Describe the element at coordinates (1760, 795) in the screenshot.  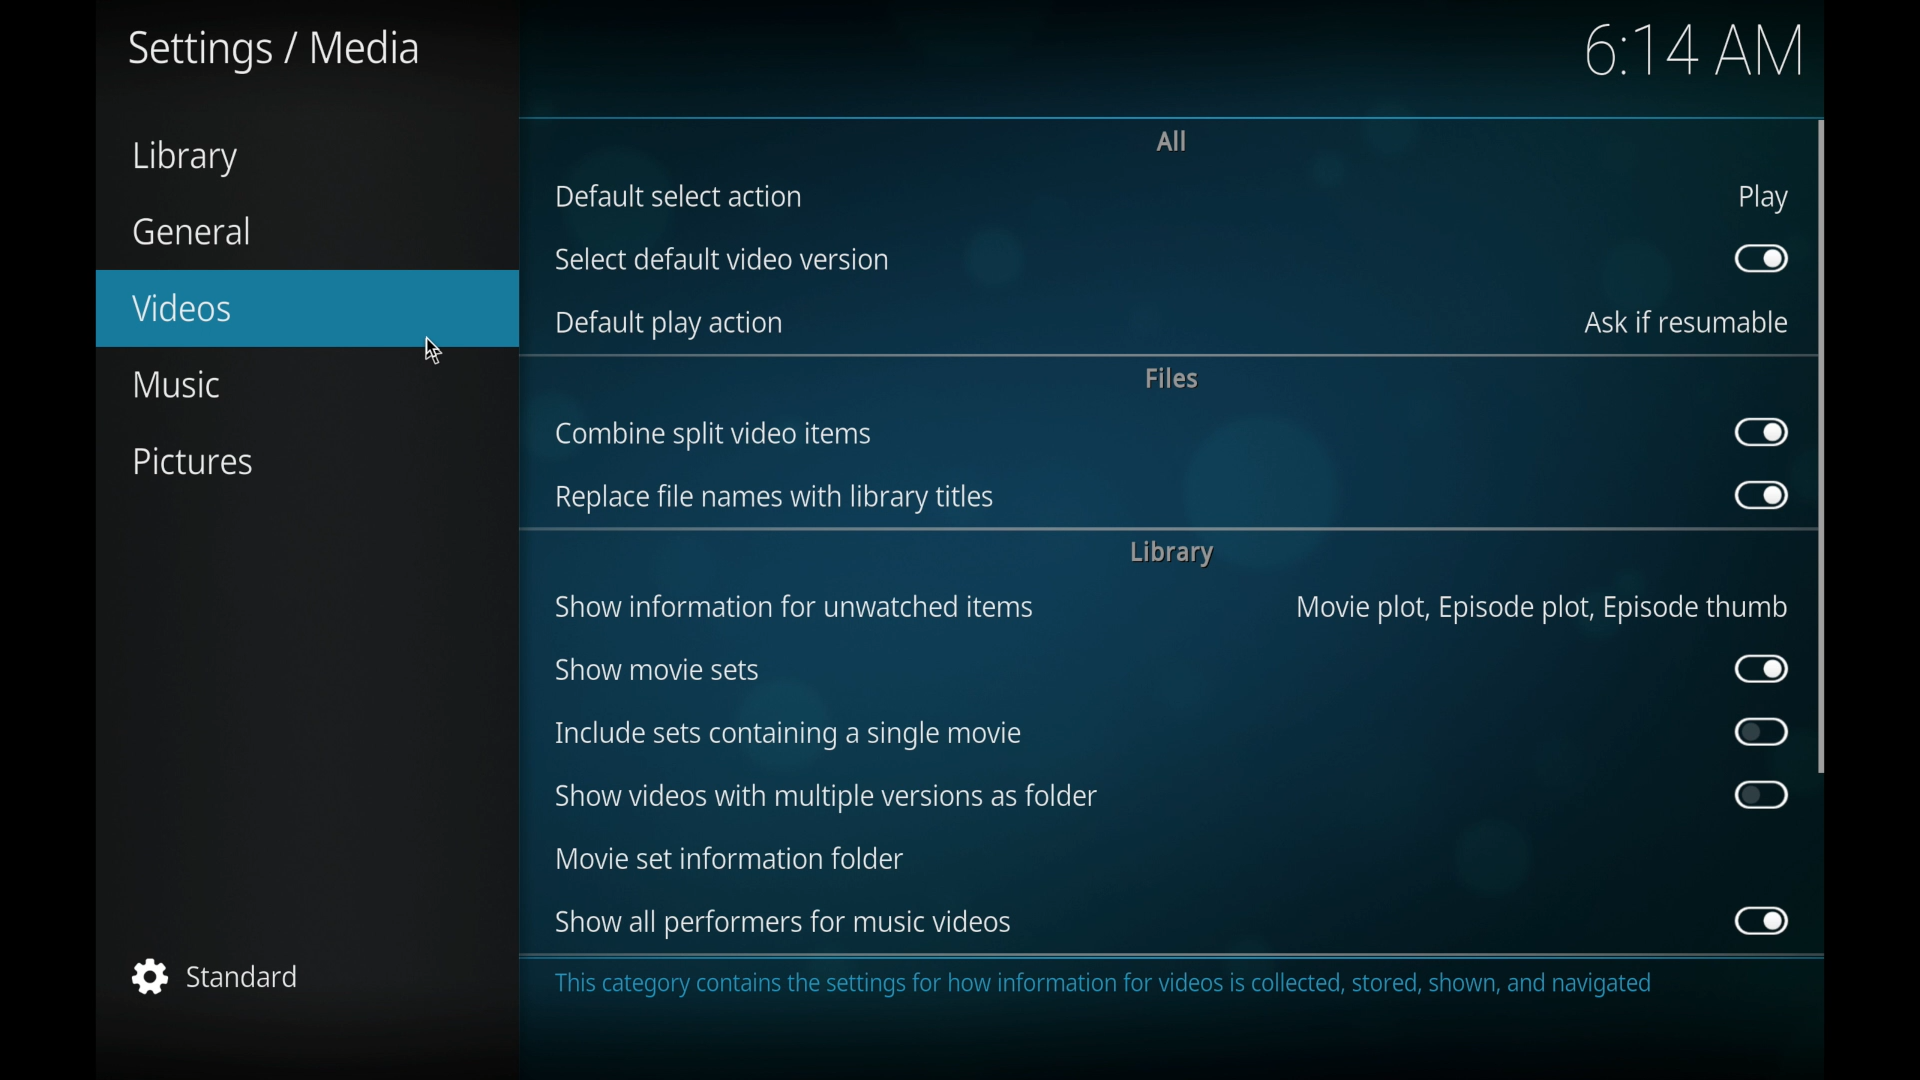
I see `toggle button` at that location.